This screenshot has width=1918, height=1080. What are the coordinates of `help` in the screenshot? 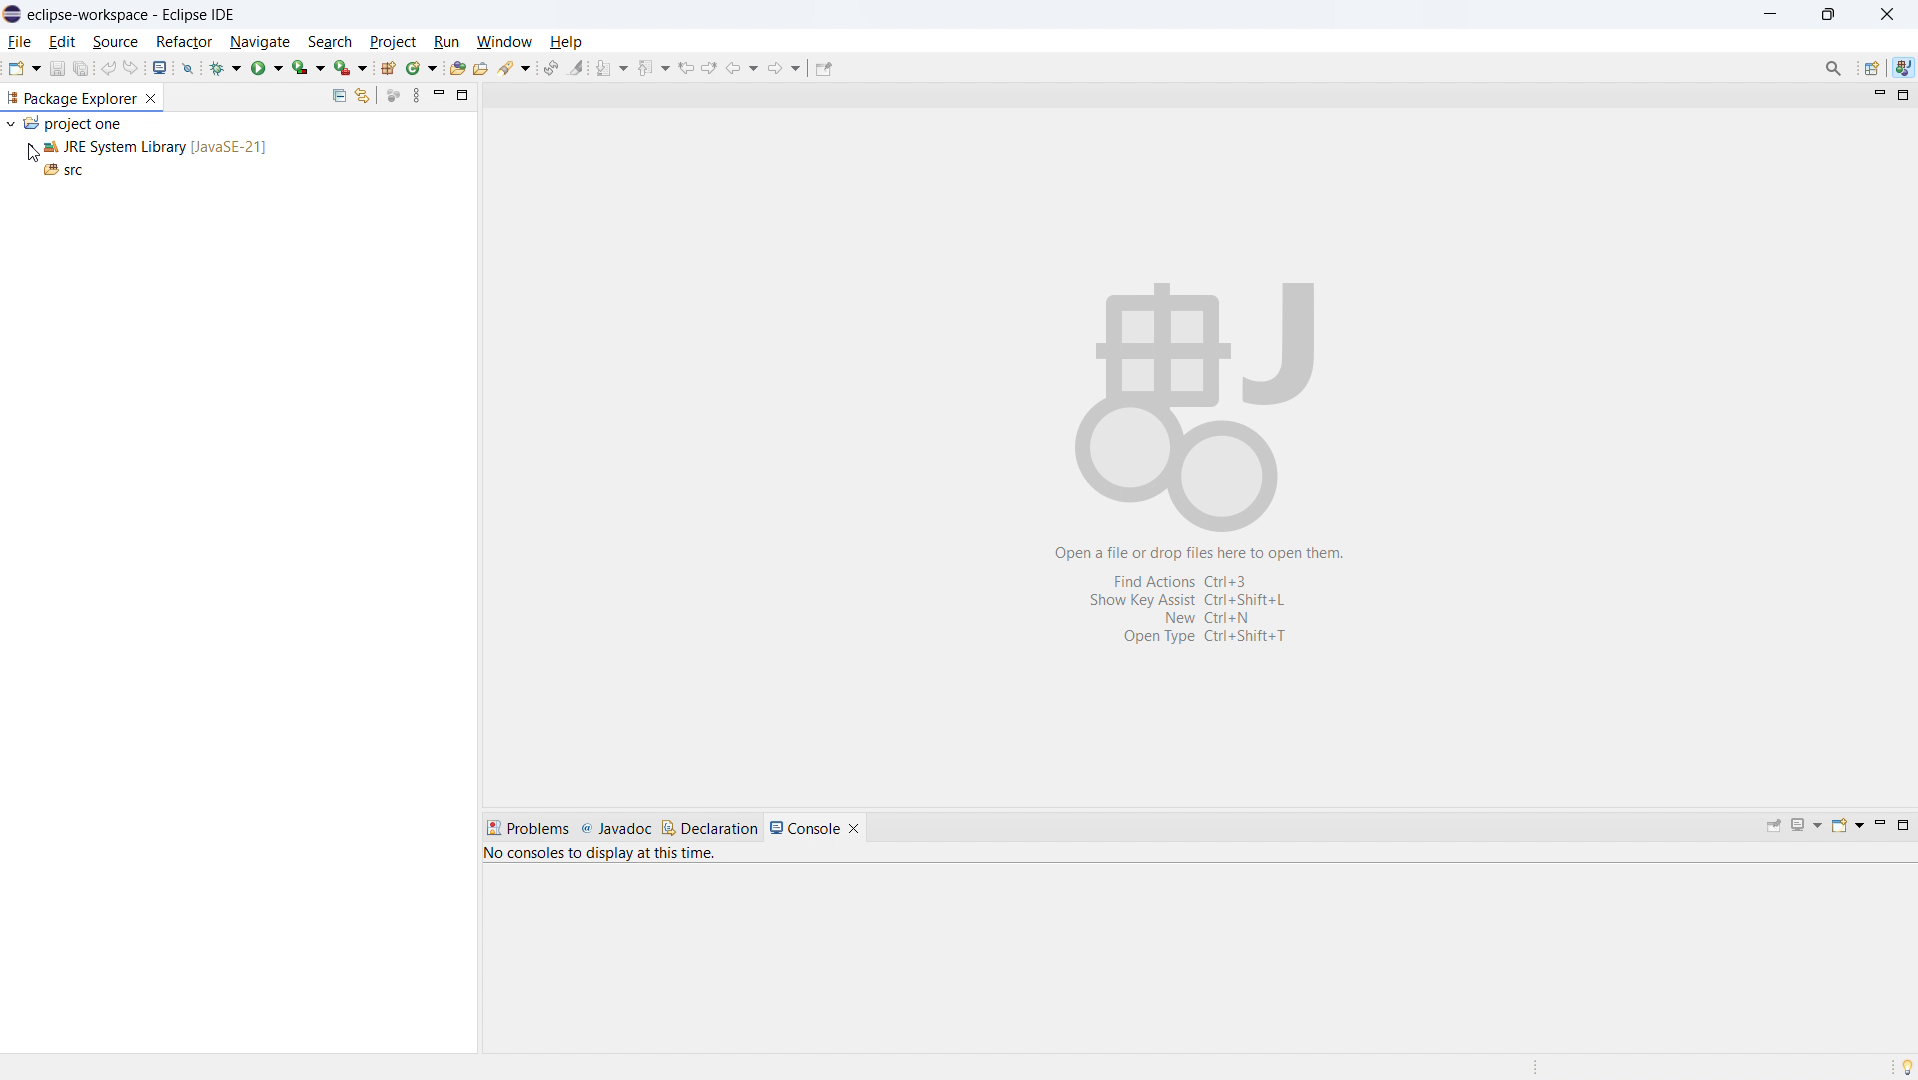 It's located at (571, 40).